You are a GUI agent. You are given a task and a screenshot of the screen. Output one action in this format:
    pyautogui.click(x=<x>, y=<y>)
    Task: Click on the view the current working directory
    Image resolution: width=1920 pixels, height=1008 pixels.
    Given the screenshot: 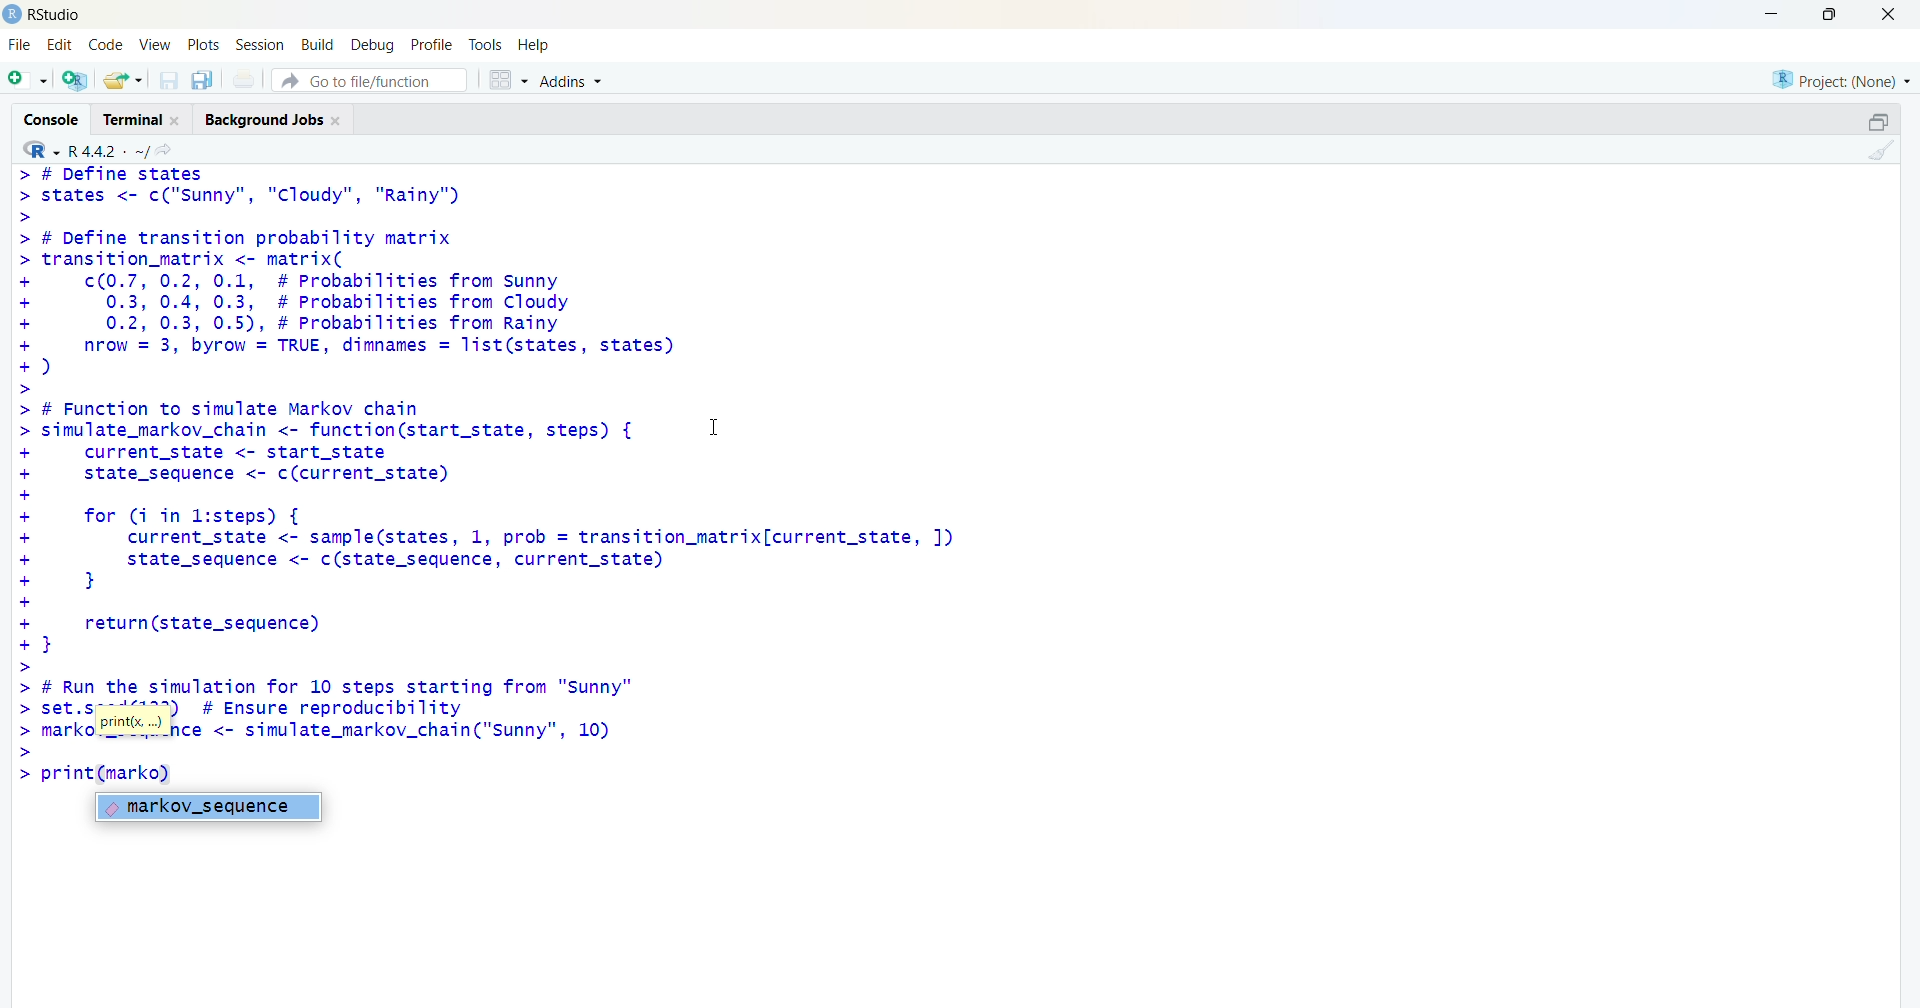 What is the action you would take?
    pyautogui.click(x=170, y=150)
    